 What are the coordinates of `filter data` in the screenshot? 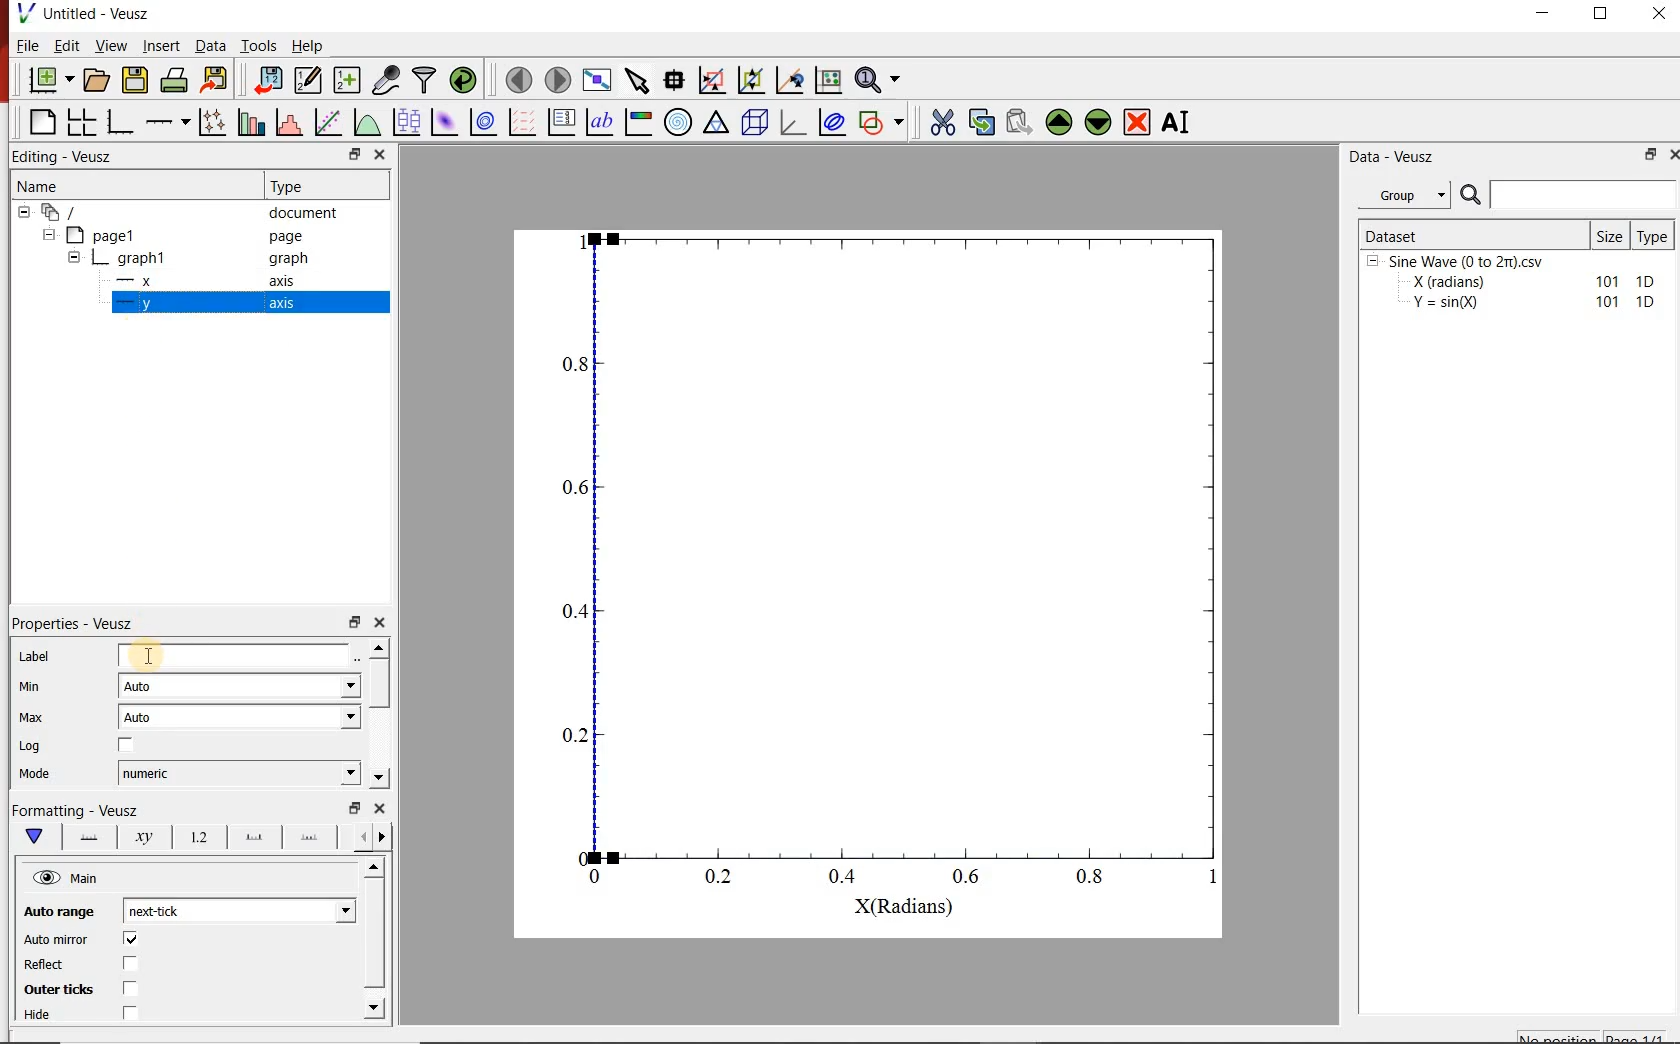 It's located at (426, 80).